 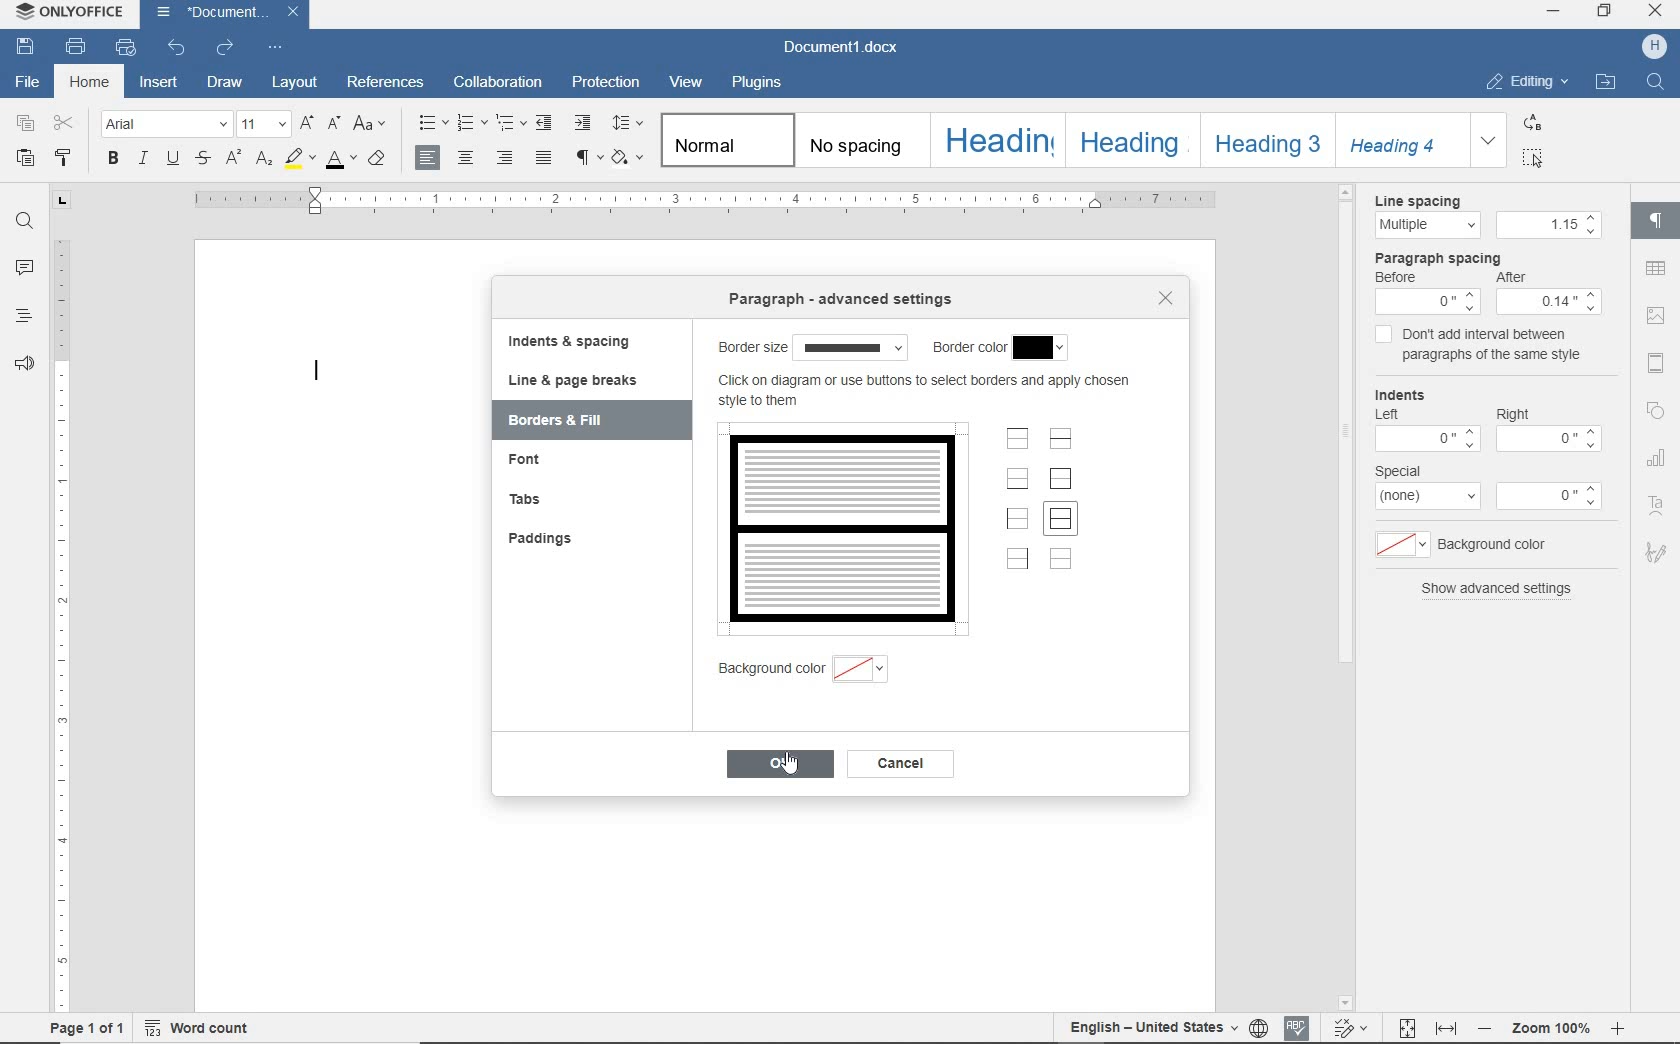 What do you see at coordinates (784, 764) in the screenshot?
I see `ok` at bounding box center [784, 764].